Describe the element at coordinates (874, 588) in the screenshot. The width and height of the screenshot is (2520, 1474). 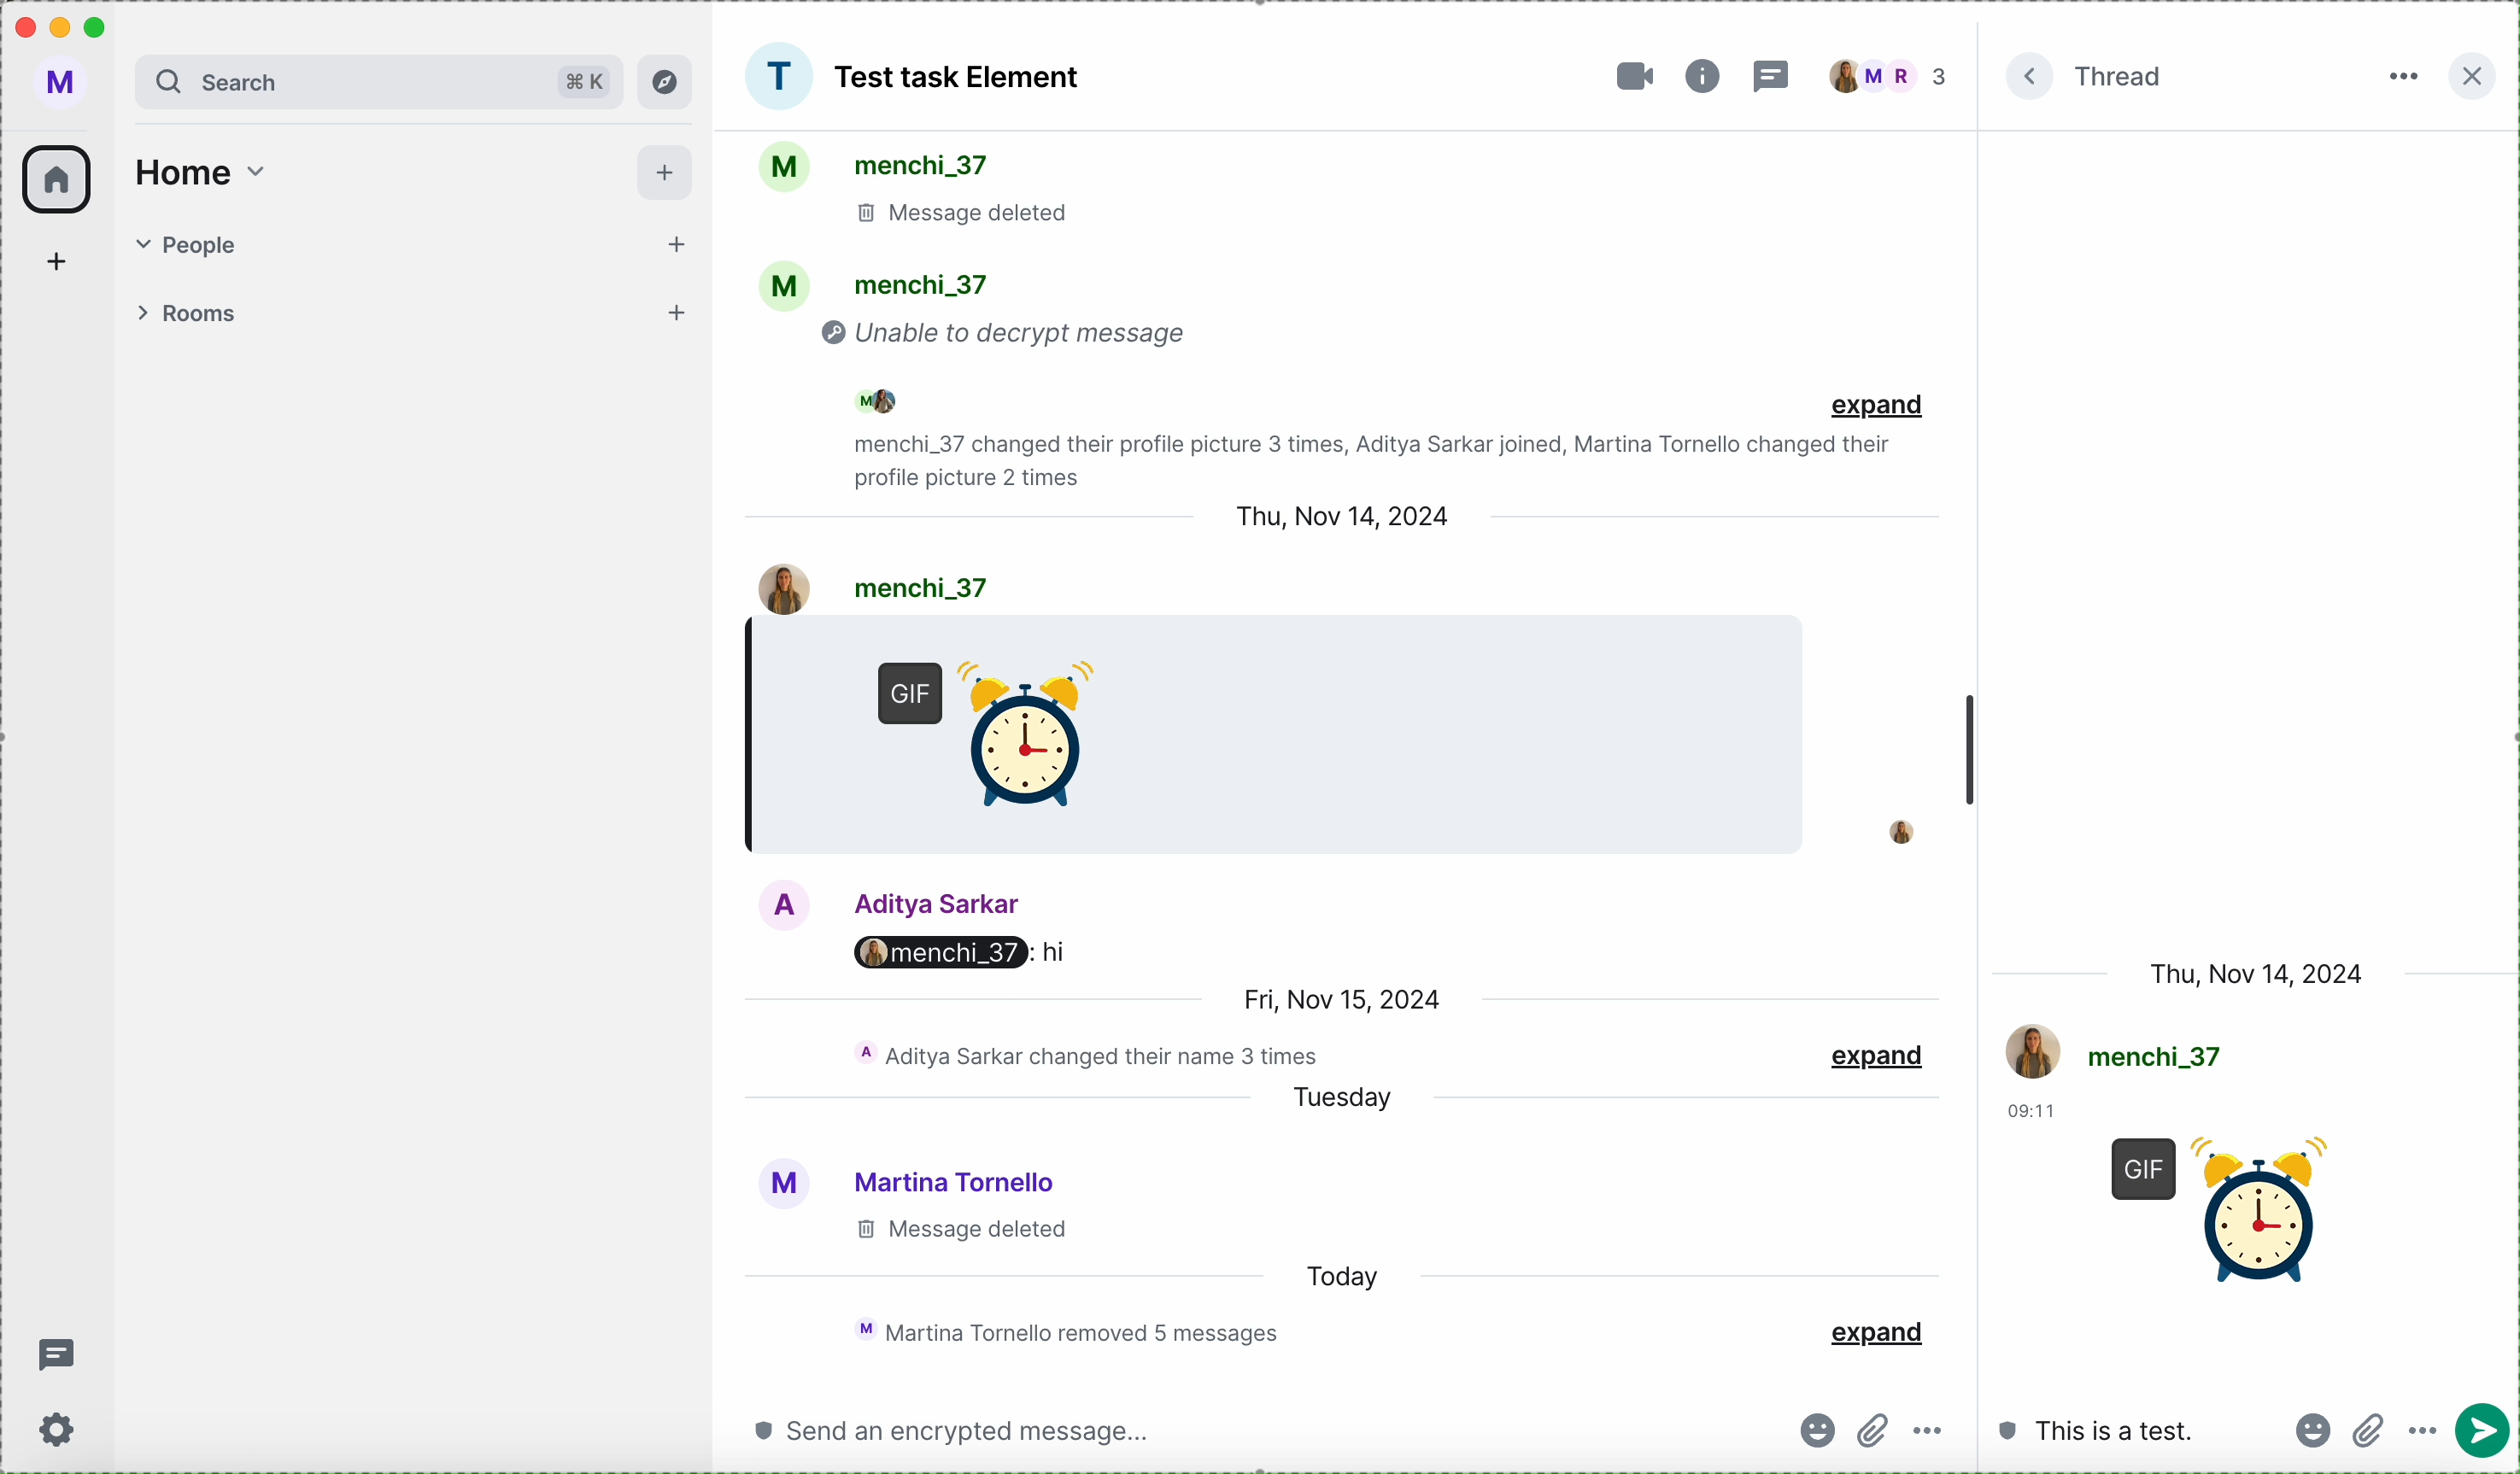
I see `user` at that location.